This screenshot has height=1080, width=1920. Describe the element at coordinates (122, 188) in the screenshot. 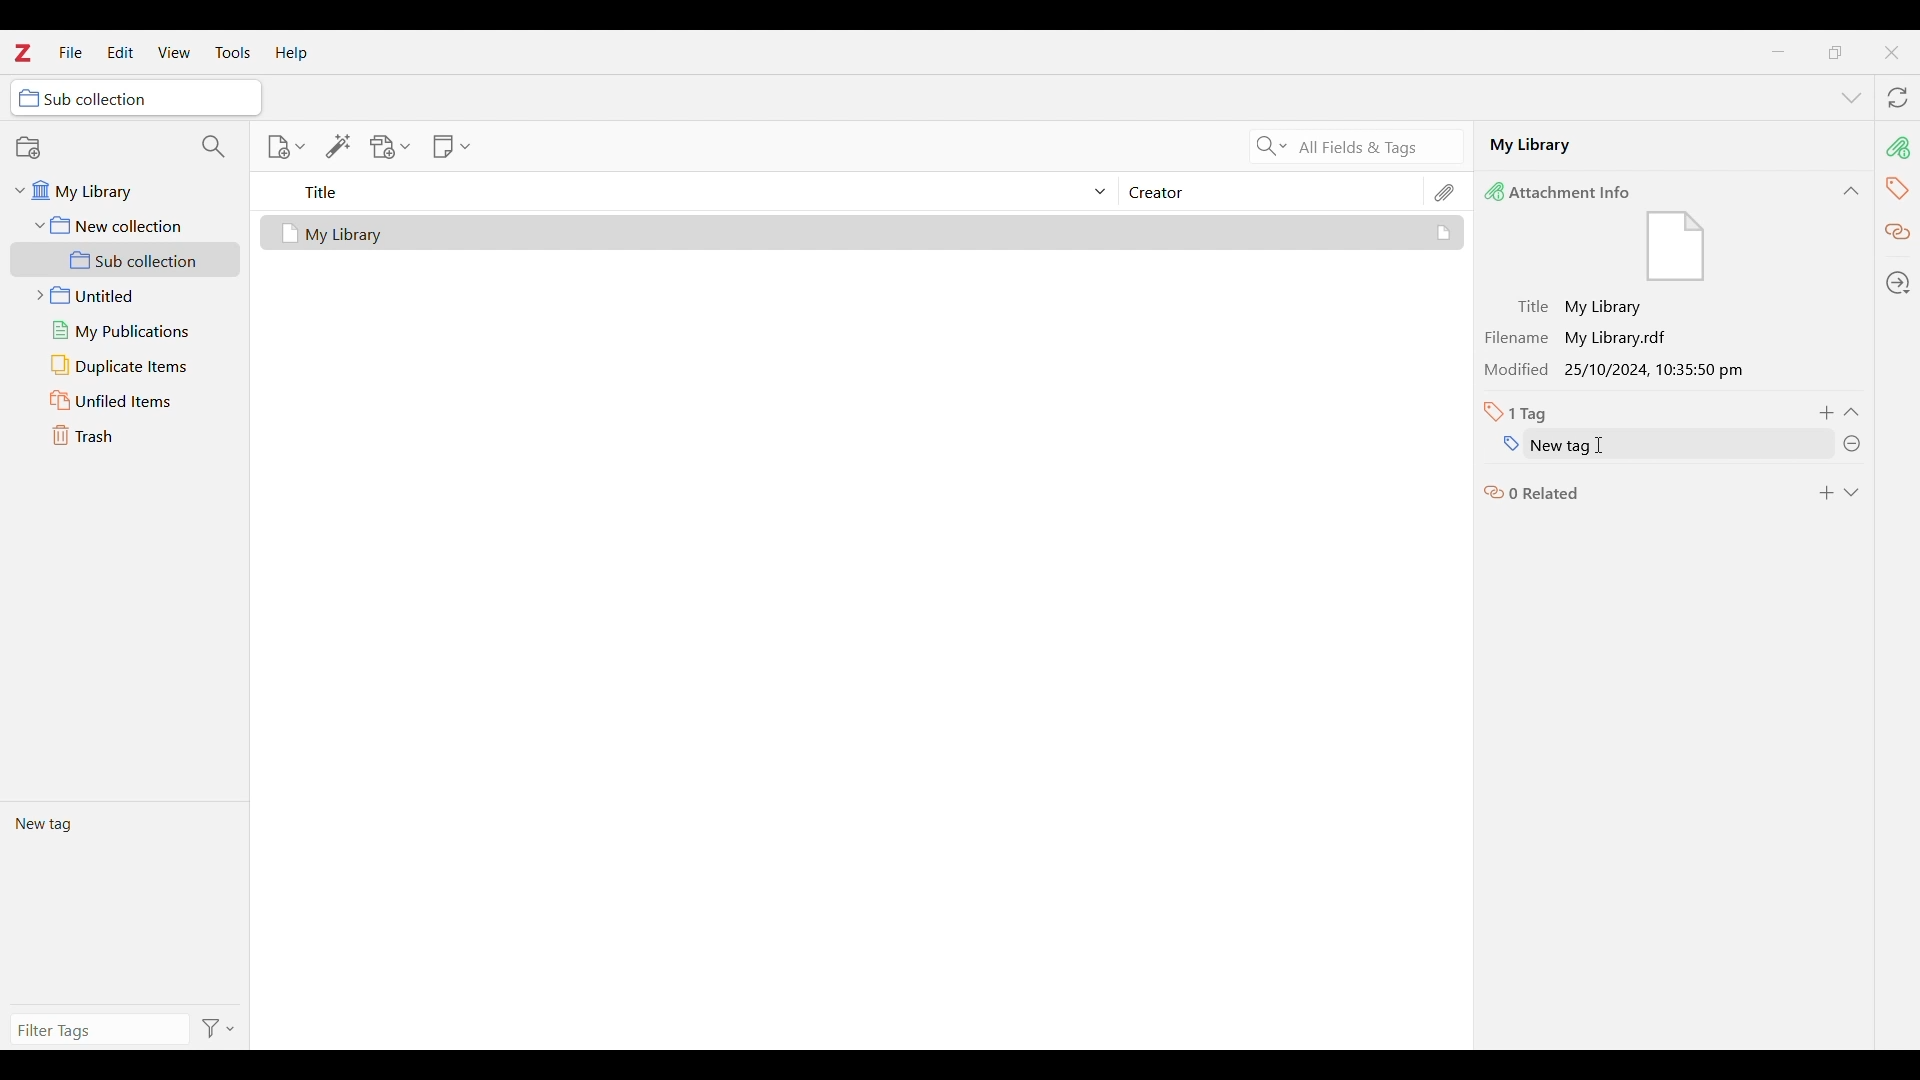

I see `My library folder` at that location.